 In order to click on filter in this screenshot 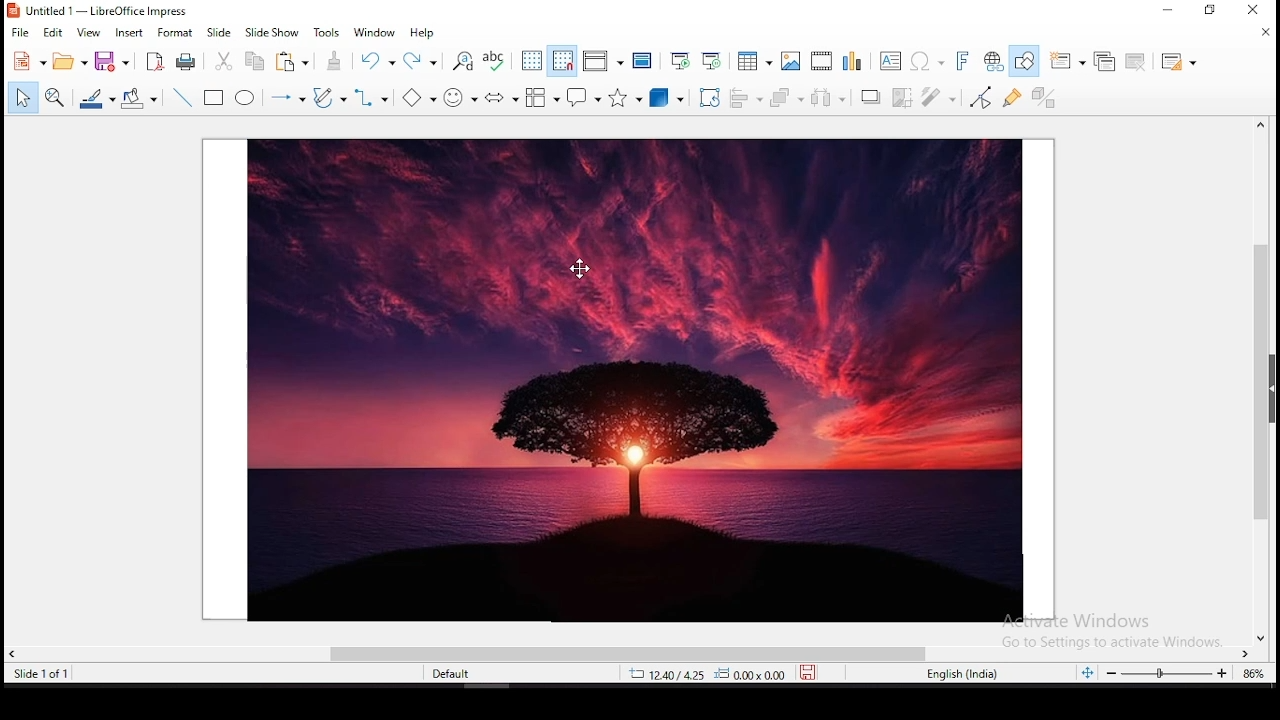, I will do `click(937, 97)`.